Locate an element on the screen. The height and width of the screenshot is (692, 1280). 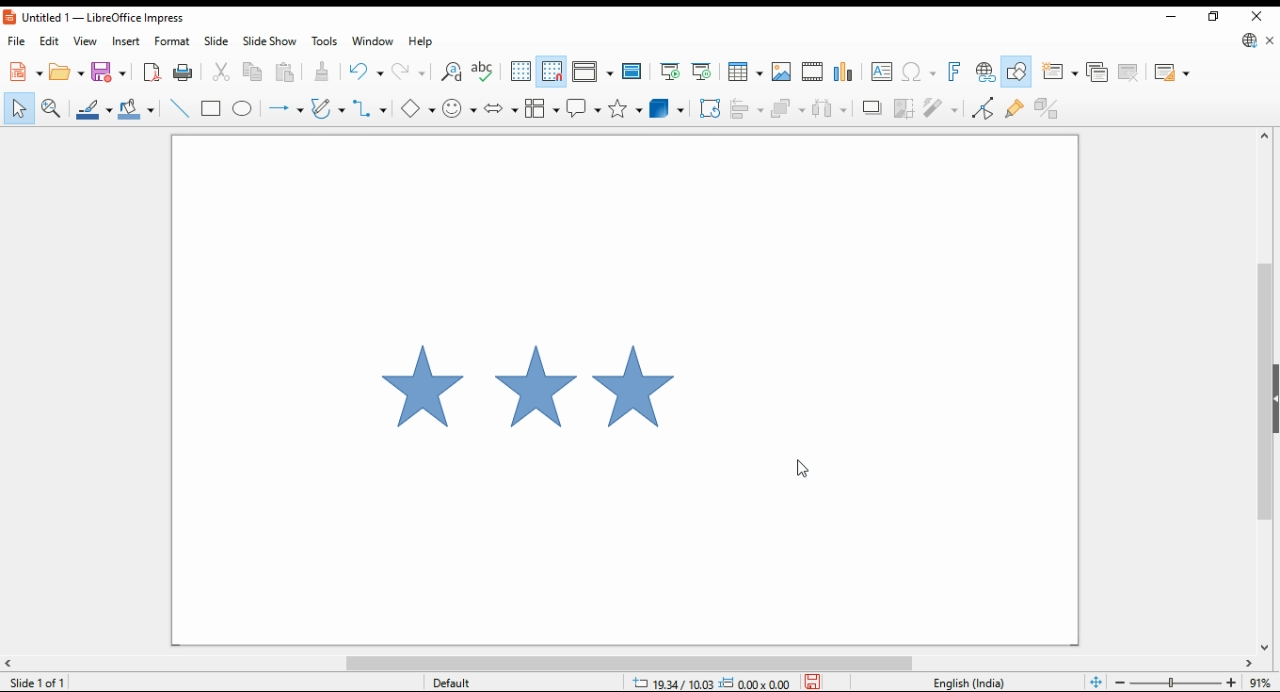
show grids is located at coordinates (519, 71).